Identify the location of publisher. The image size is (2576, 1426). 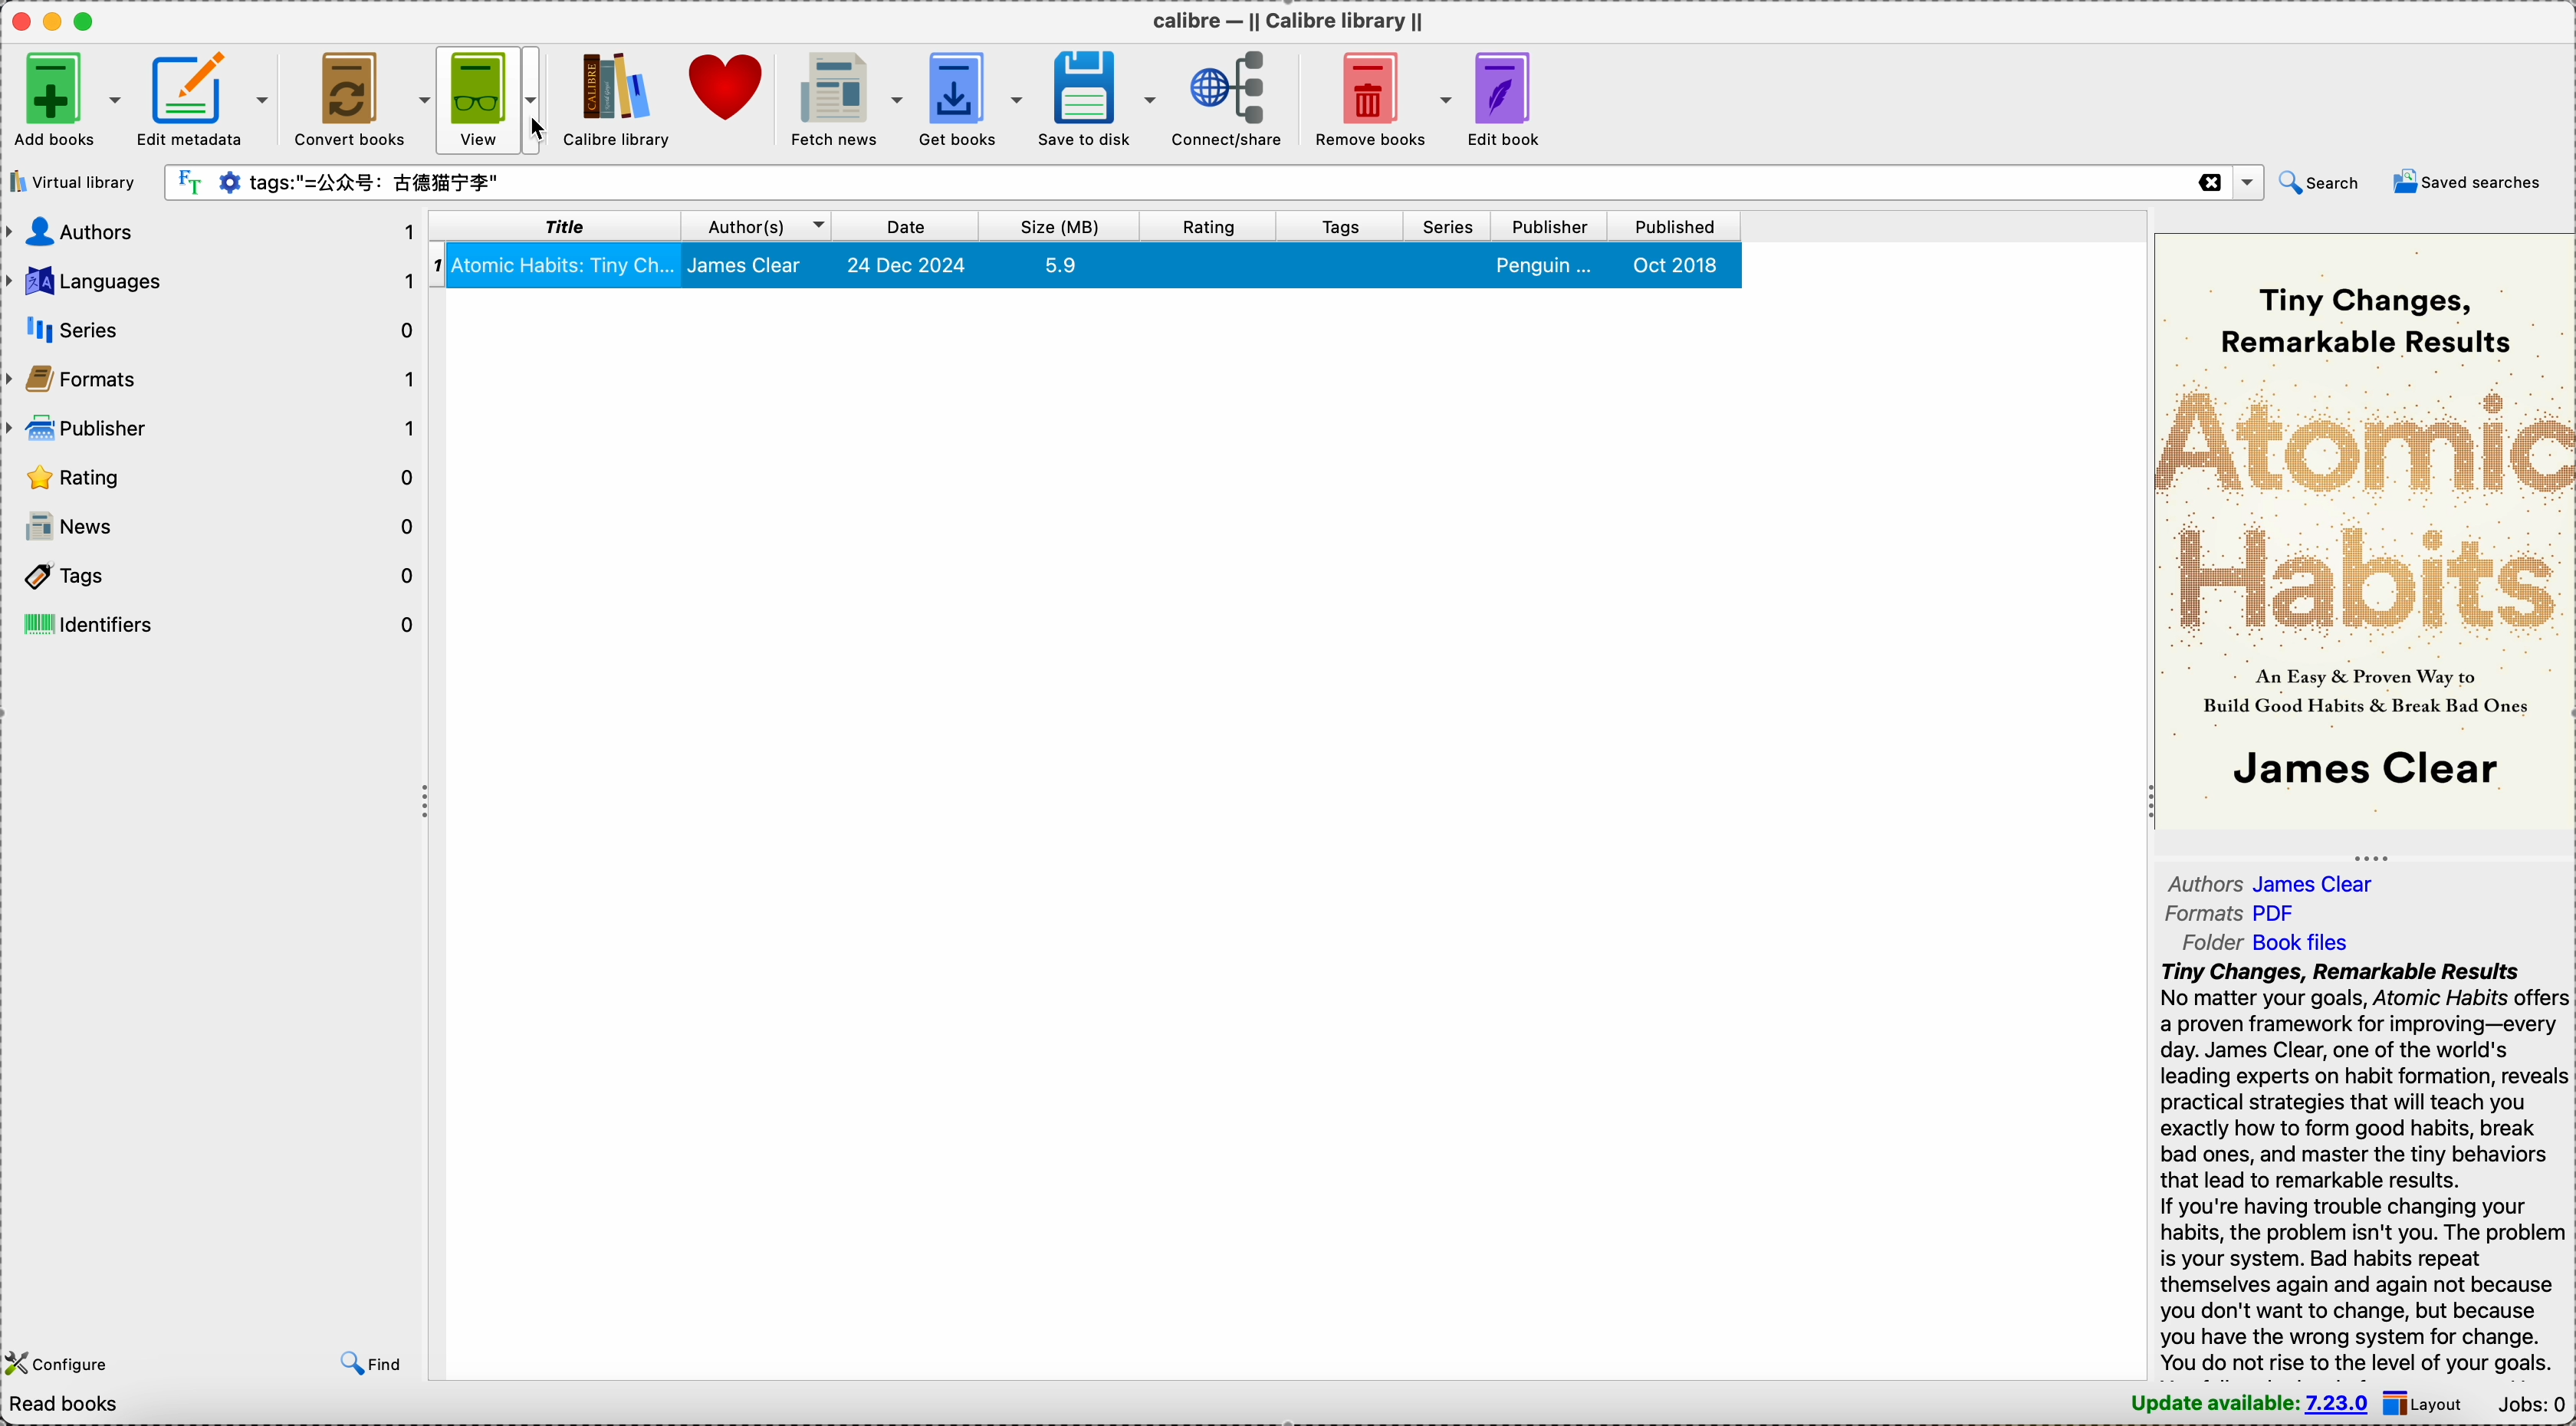
(214, 425).